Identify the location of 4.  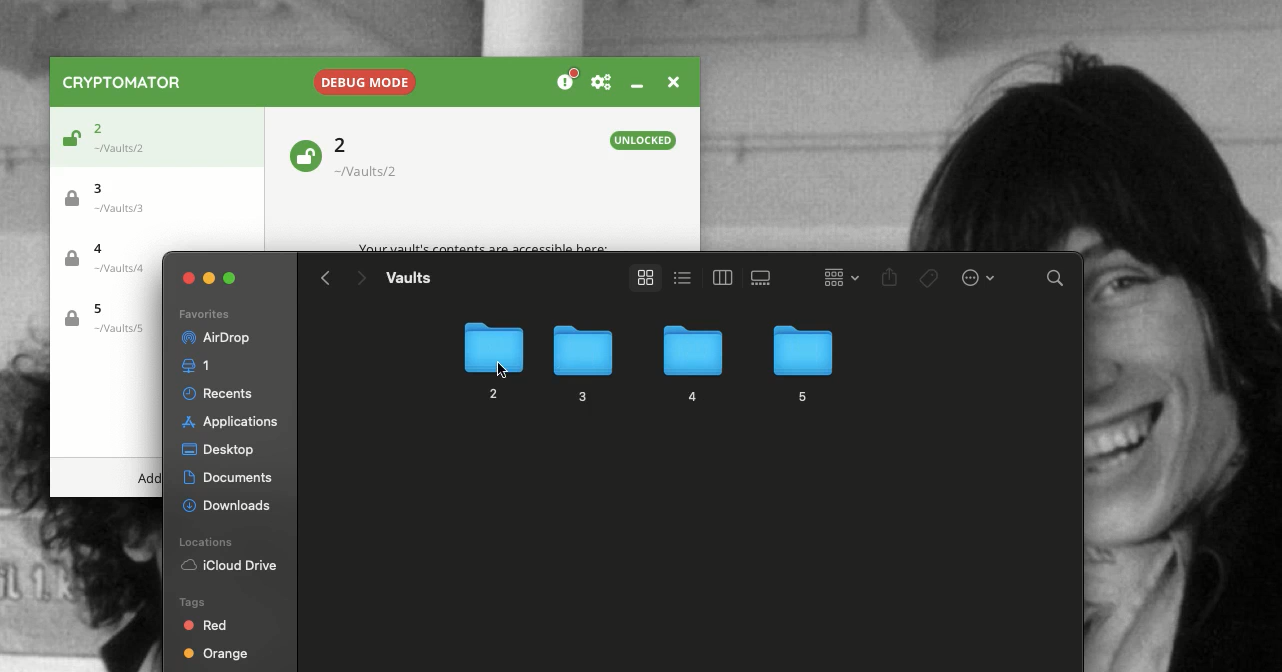
(690, 365).